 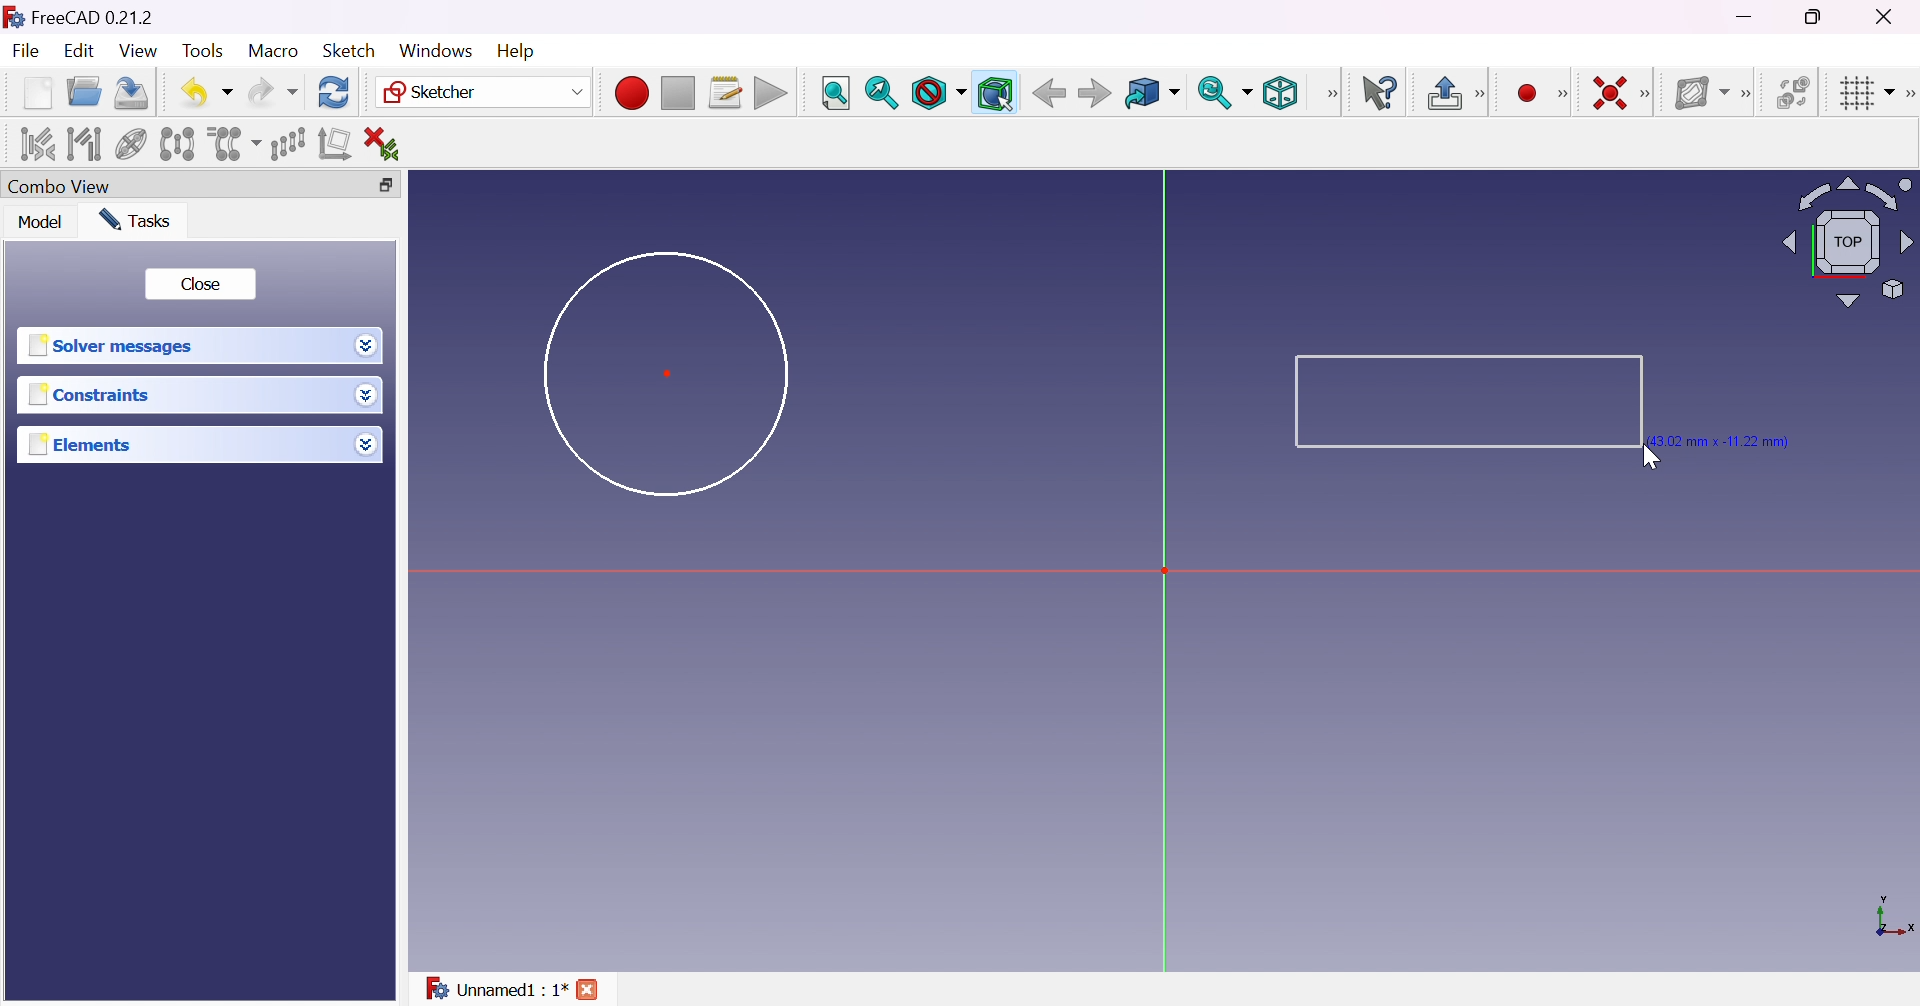 What do you see at coordinates (1797, 92) in the screenshot?
I see `Switch virtual space` at bounding box center [1797, 92].